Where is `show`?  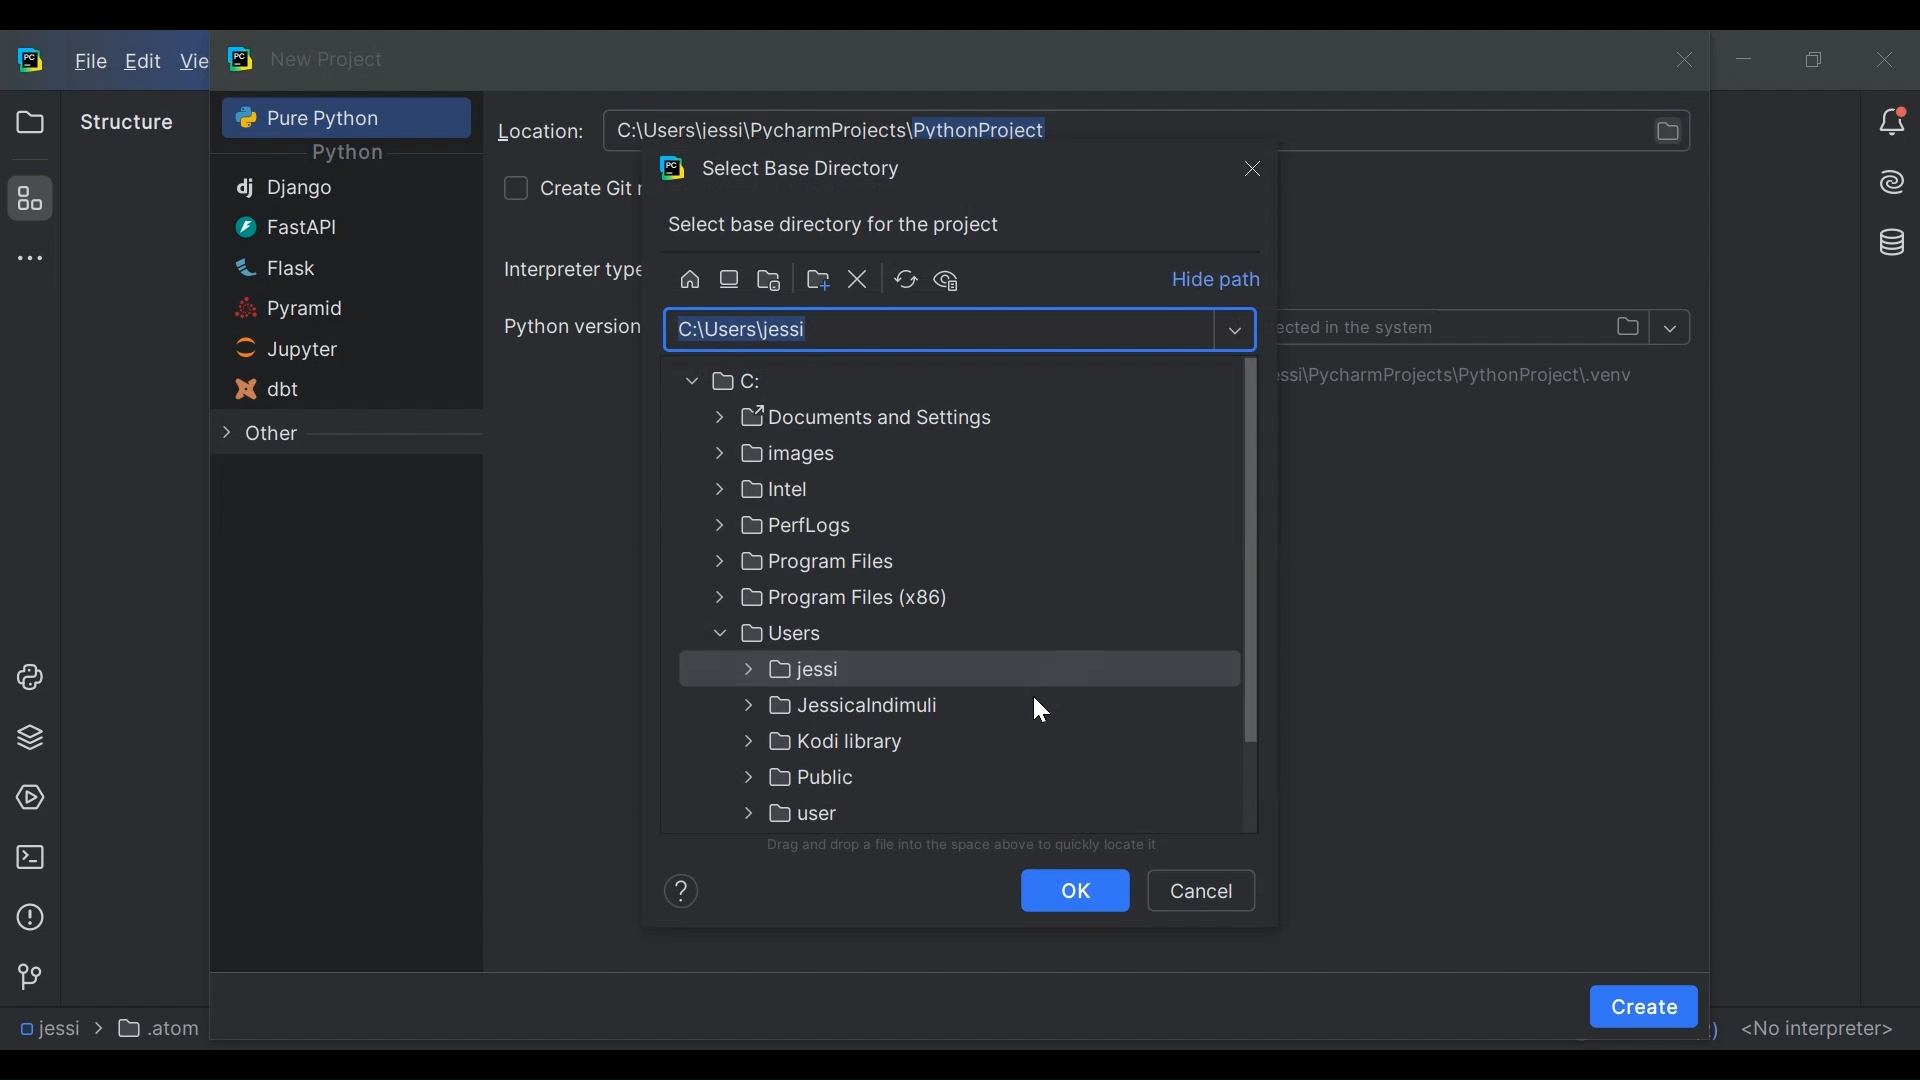 show is located at coordinates (1234, 329).